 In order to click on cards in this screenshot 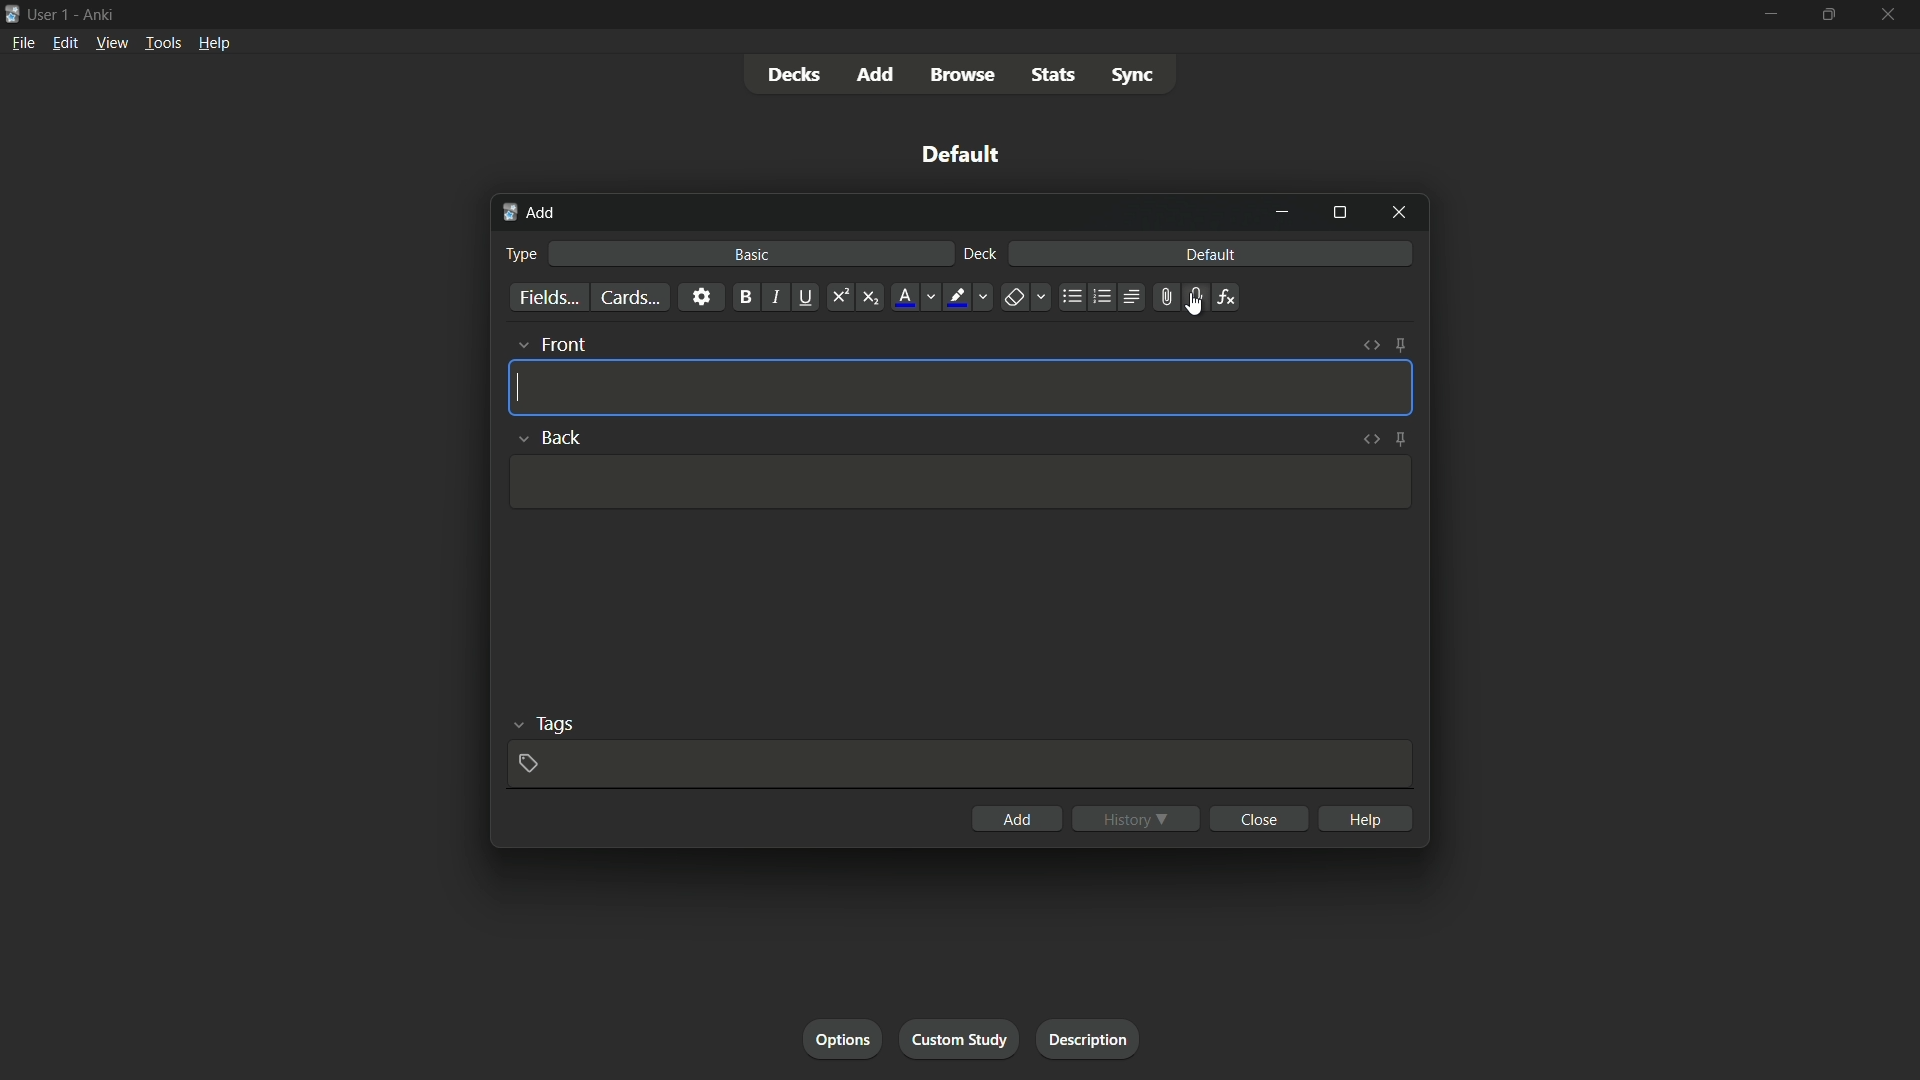, I will do `click(627, 297)`.